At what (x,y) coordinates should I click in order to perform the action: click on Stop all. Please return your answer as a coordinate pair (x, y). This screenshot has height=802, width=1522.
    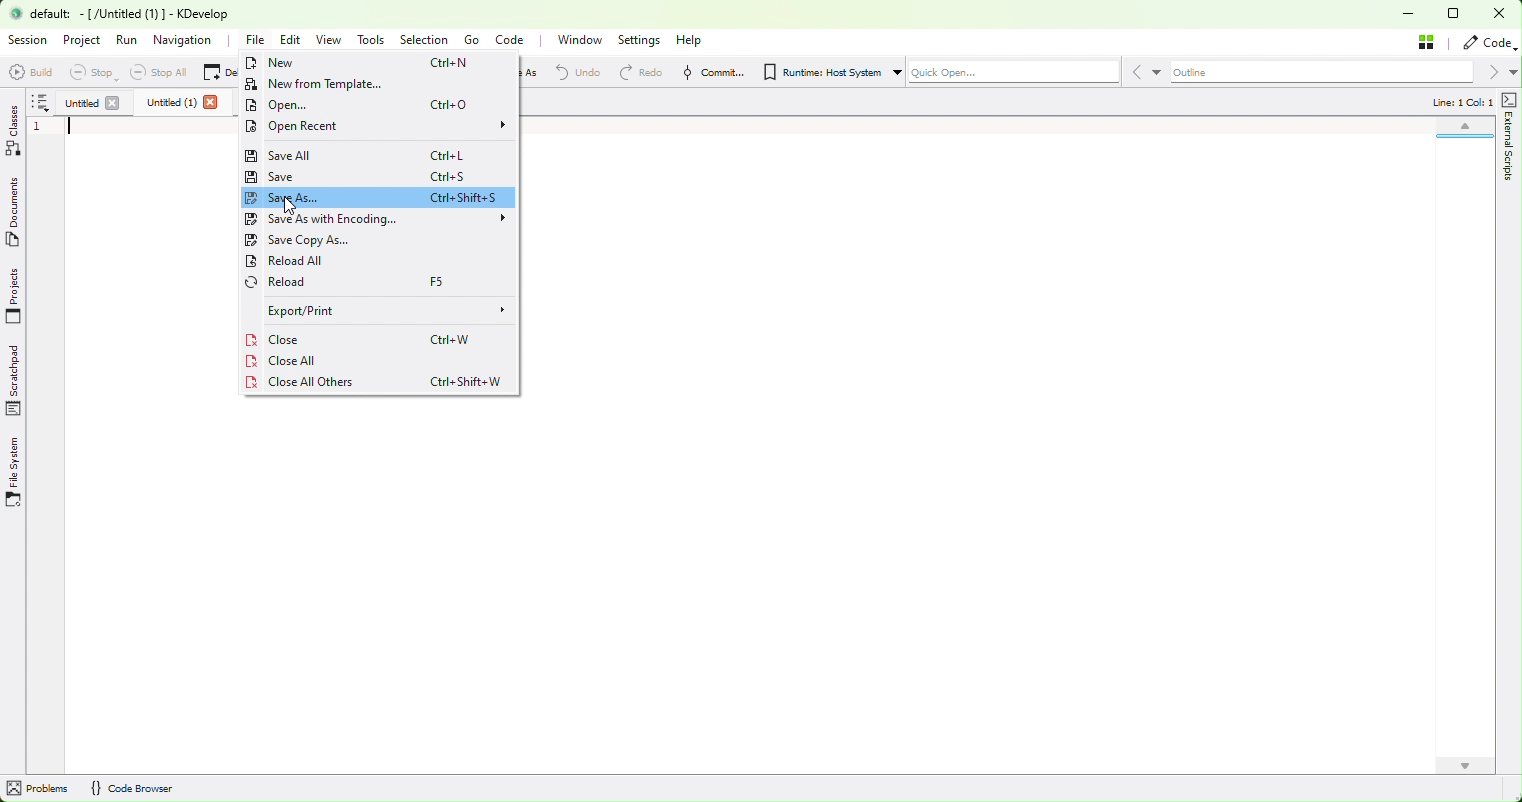
    Looking at the image, I should click on (166, 73).